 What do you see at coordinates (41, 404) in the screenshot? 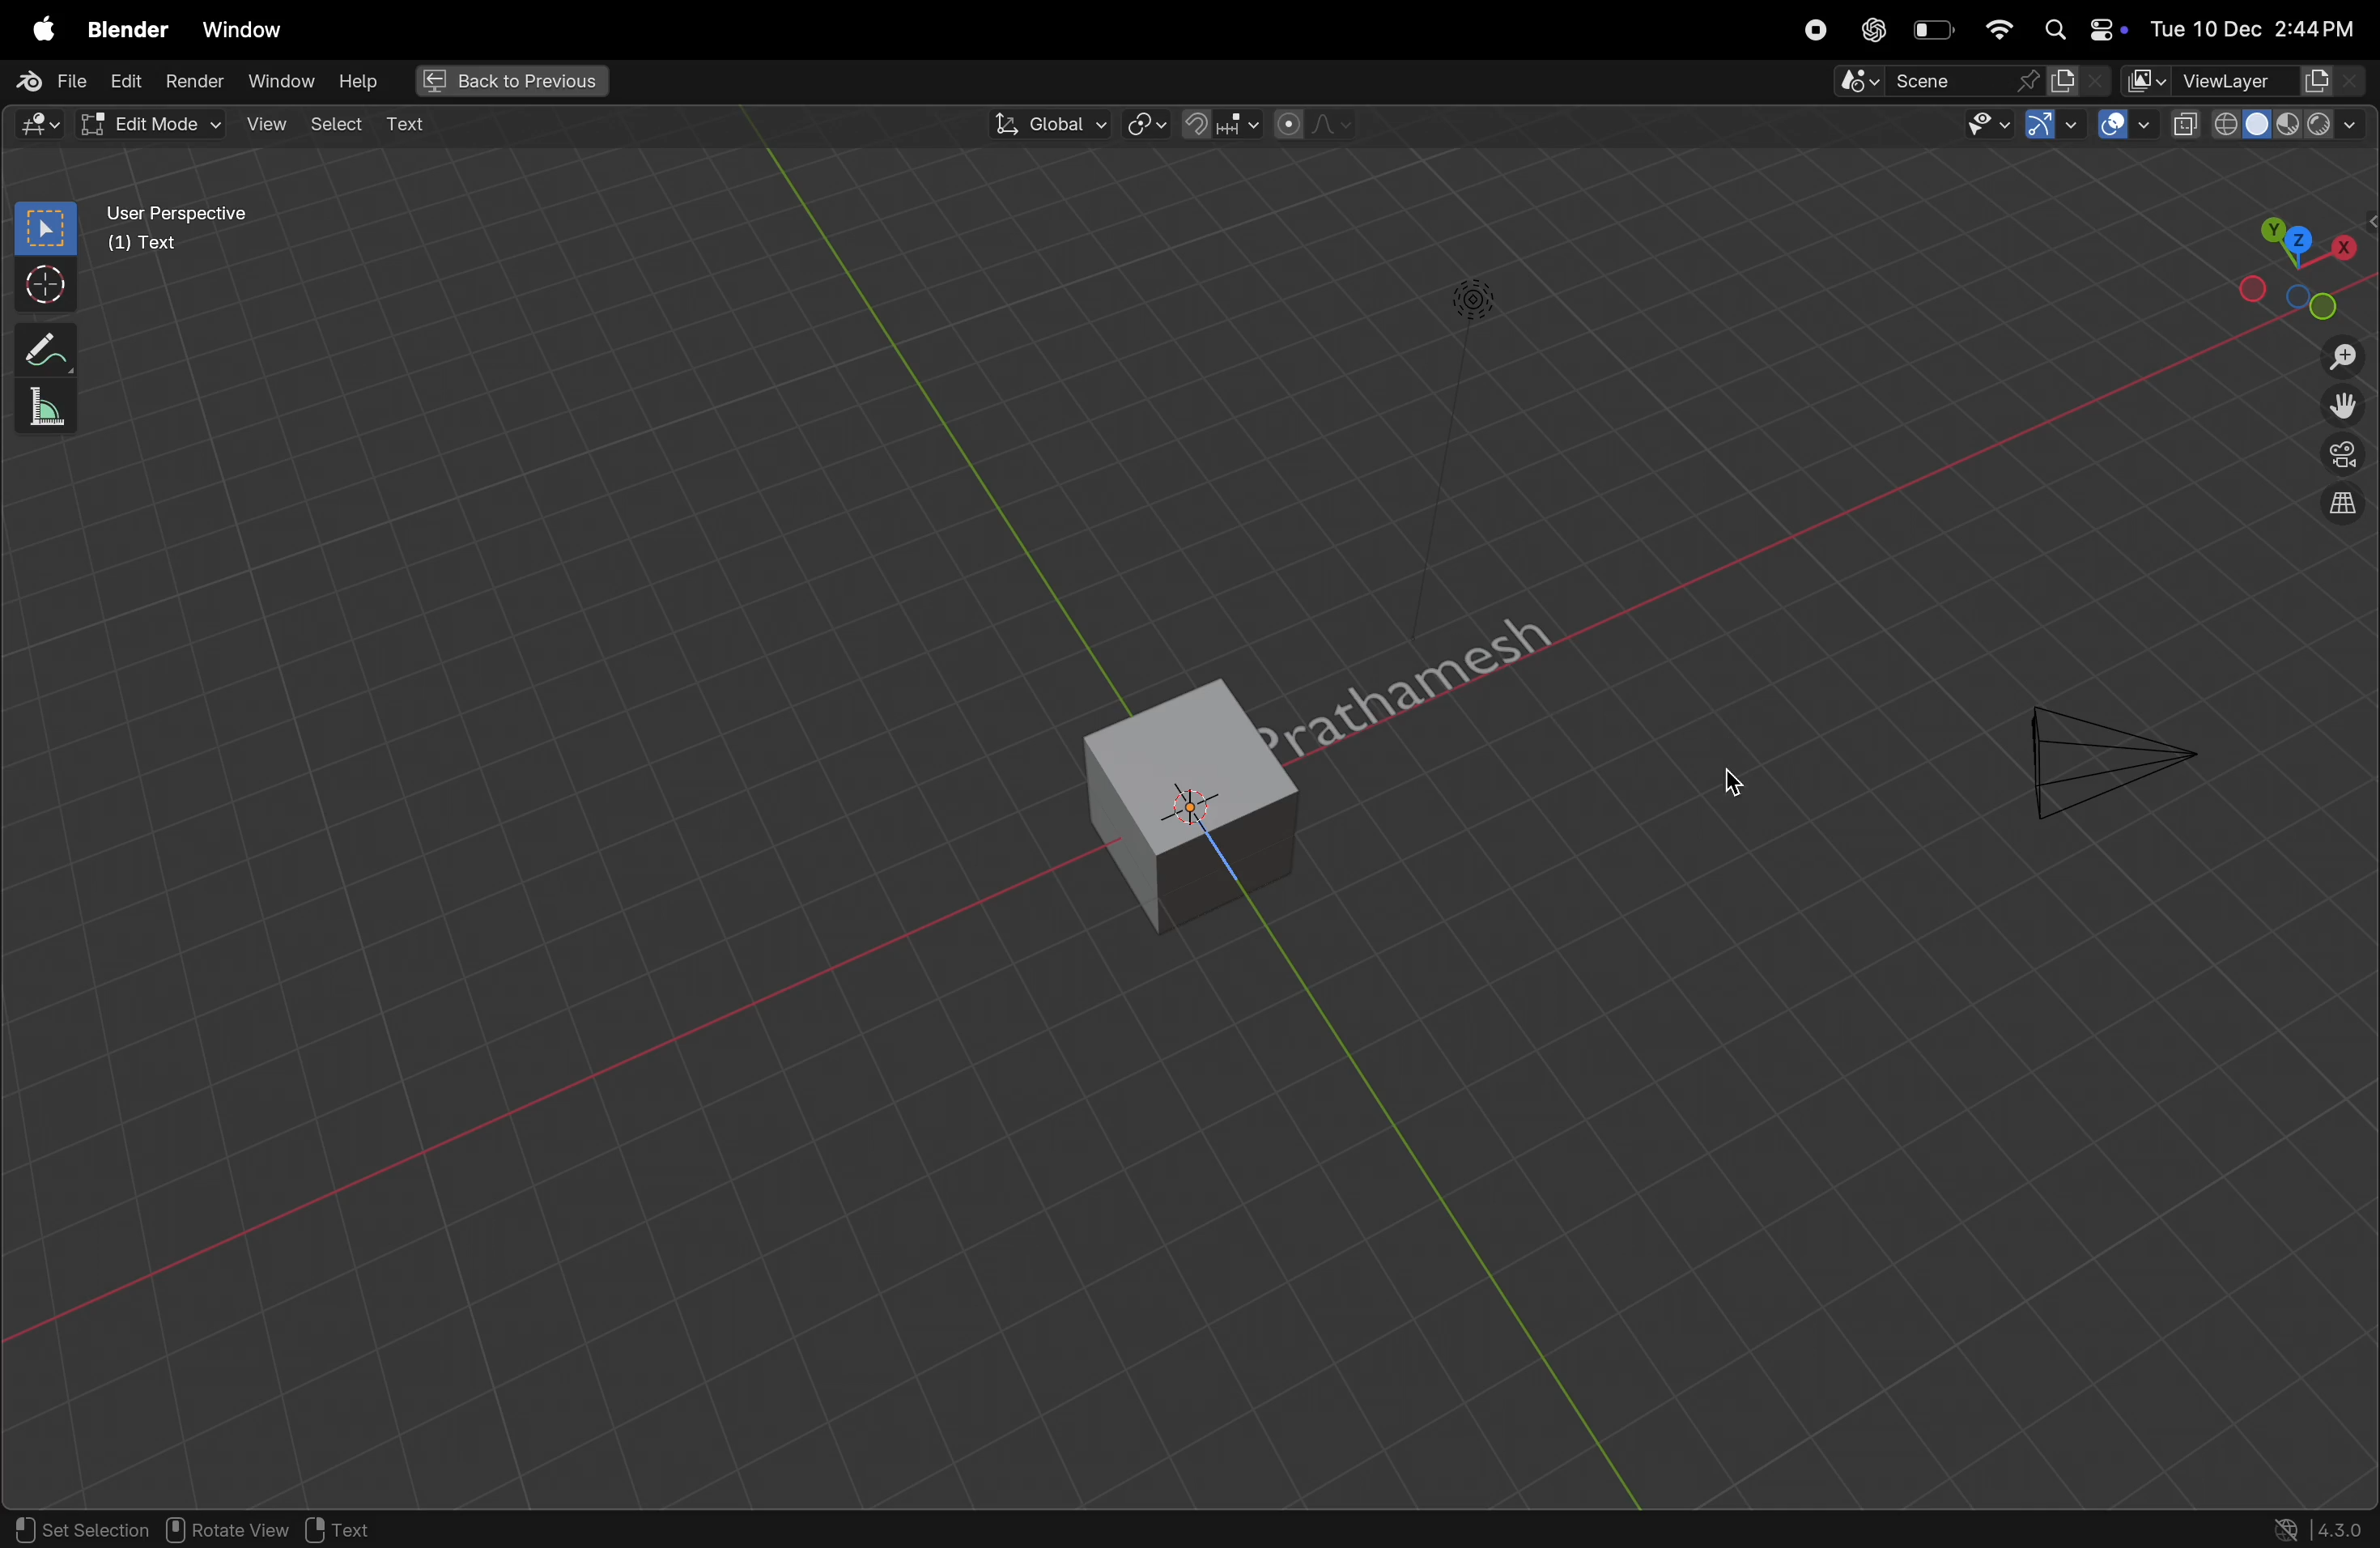
I see `rotate ` at bounding box center [41, 404].